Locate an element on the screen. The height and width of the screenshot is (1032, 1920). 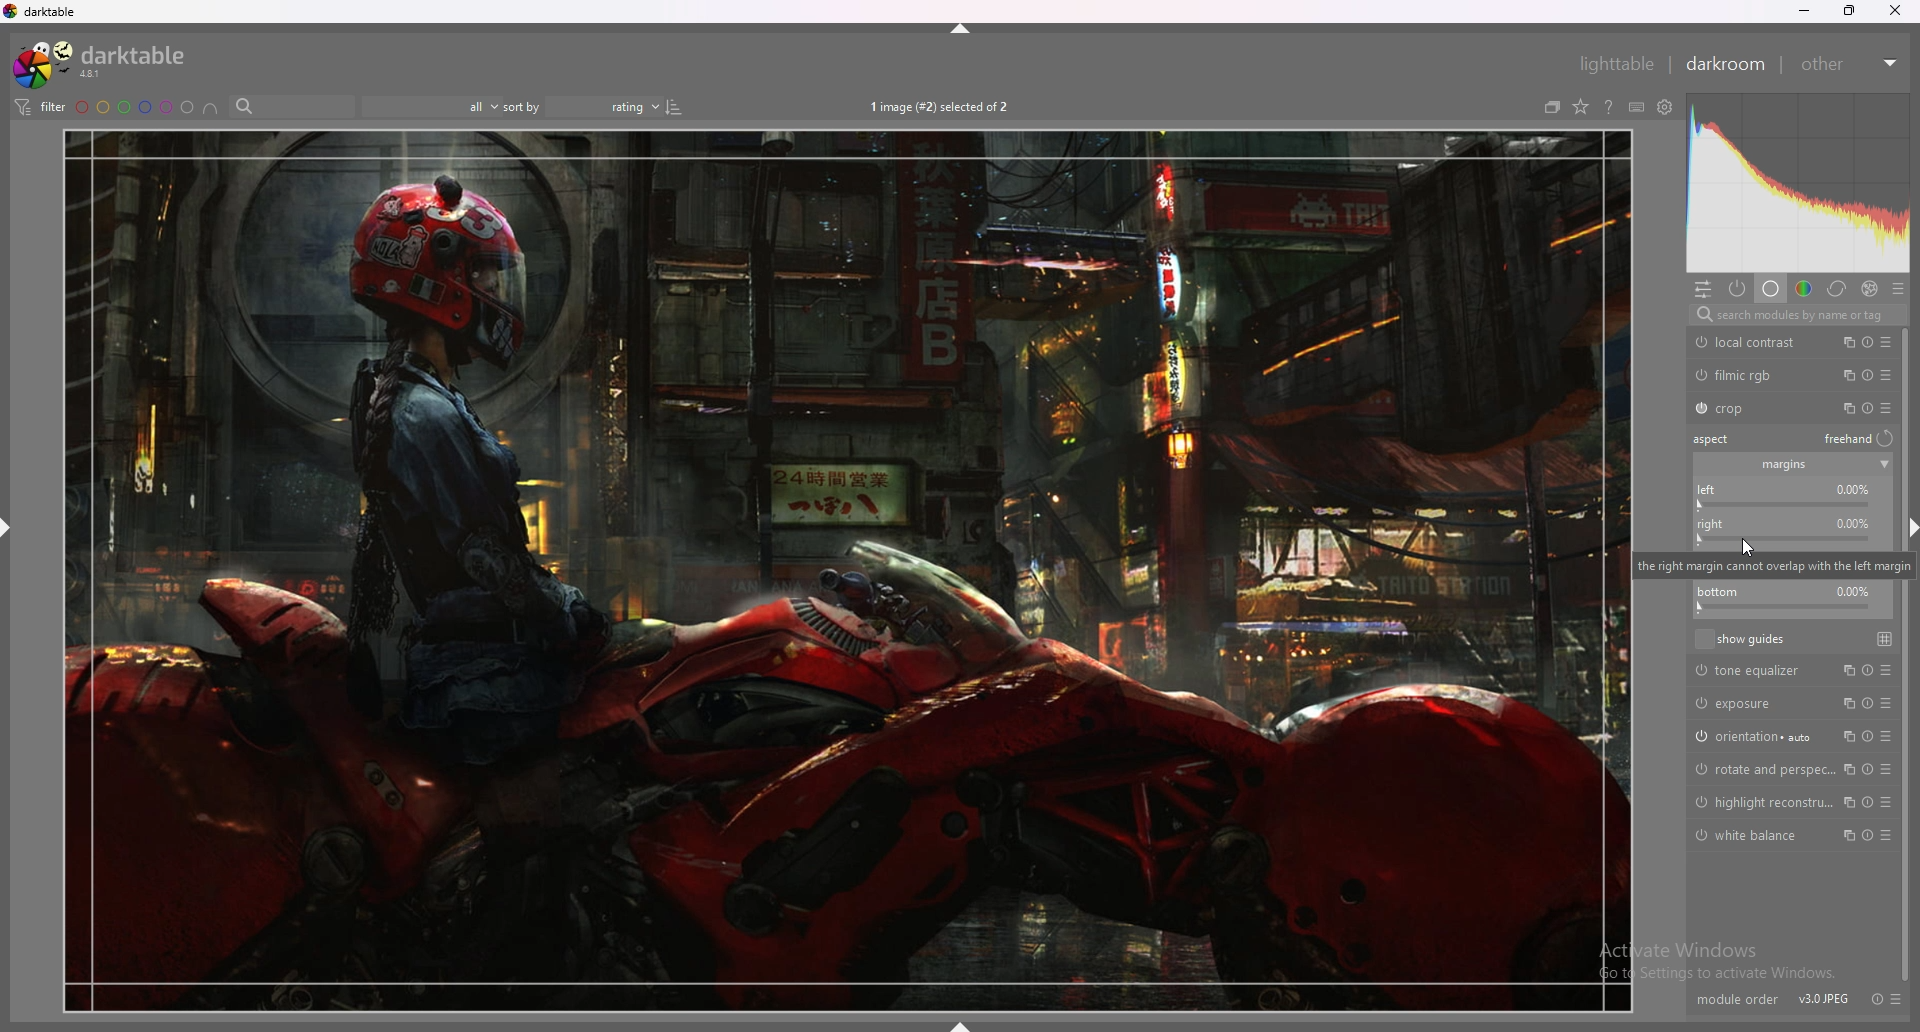
multiple instances action is located at coordinates (1845, 341).